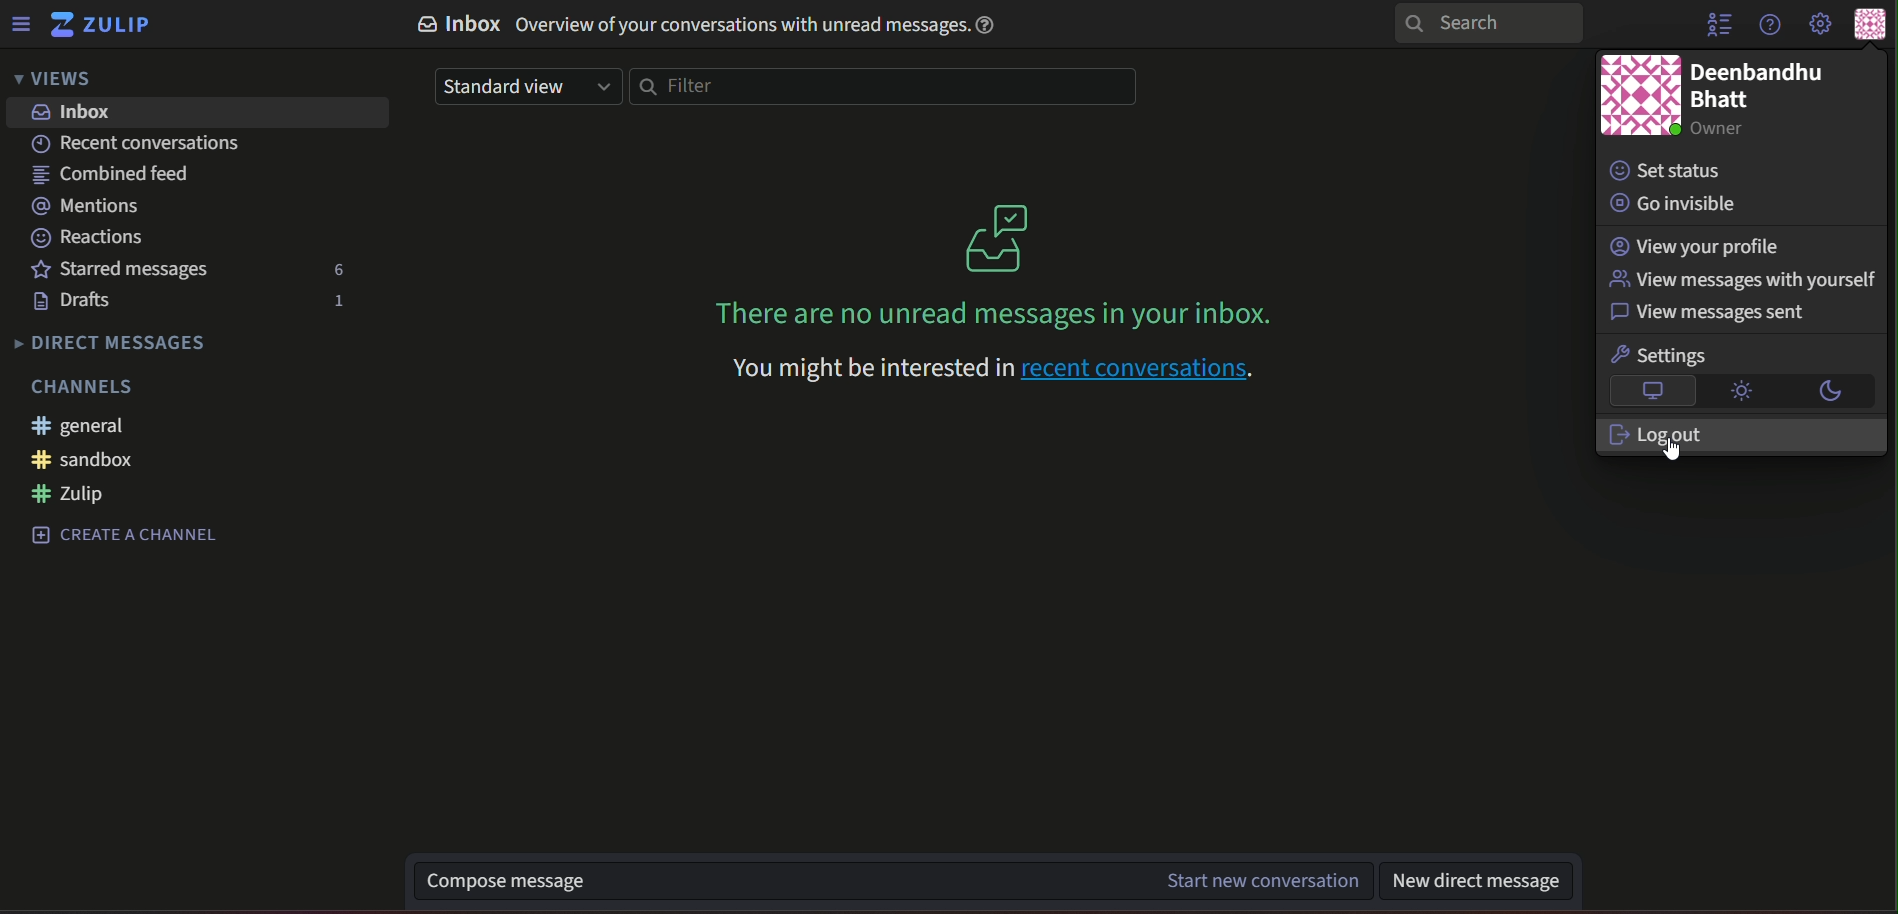 The height and width of the screenshot is (914, 1898). I want to click on #sandbox, so click(83, 460).